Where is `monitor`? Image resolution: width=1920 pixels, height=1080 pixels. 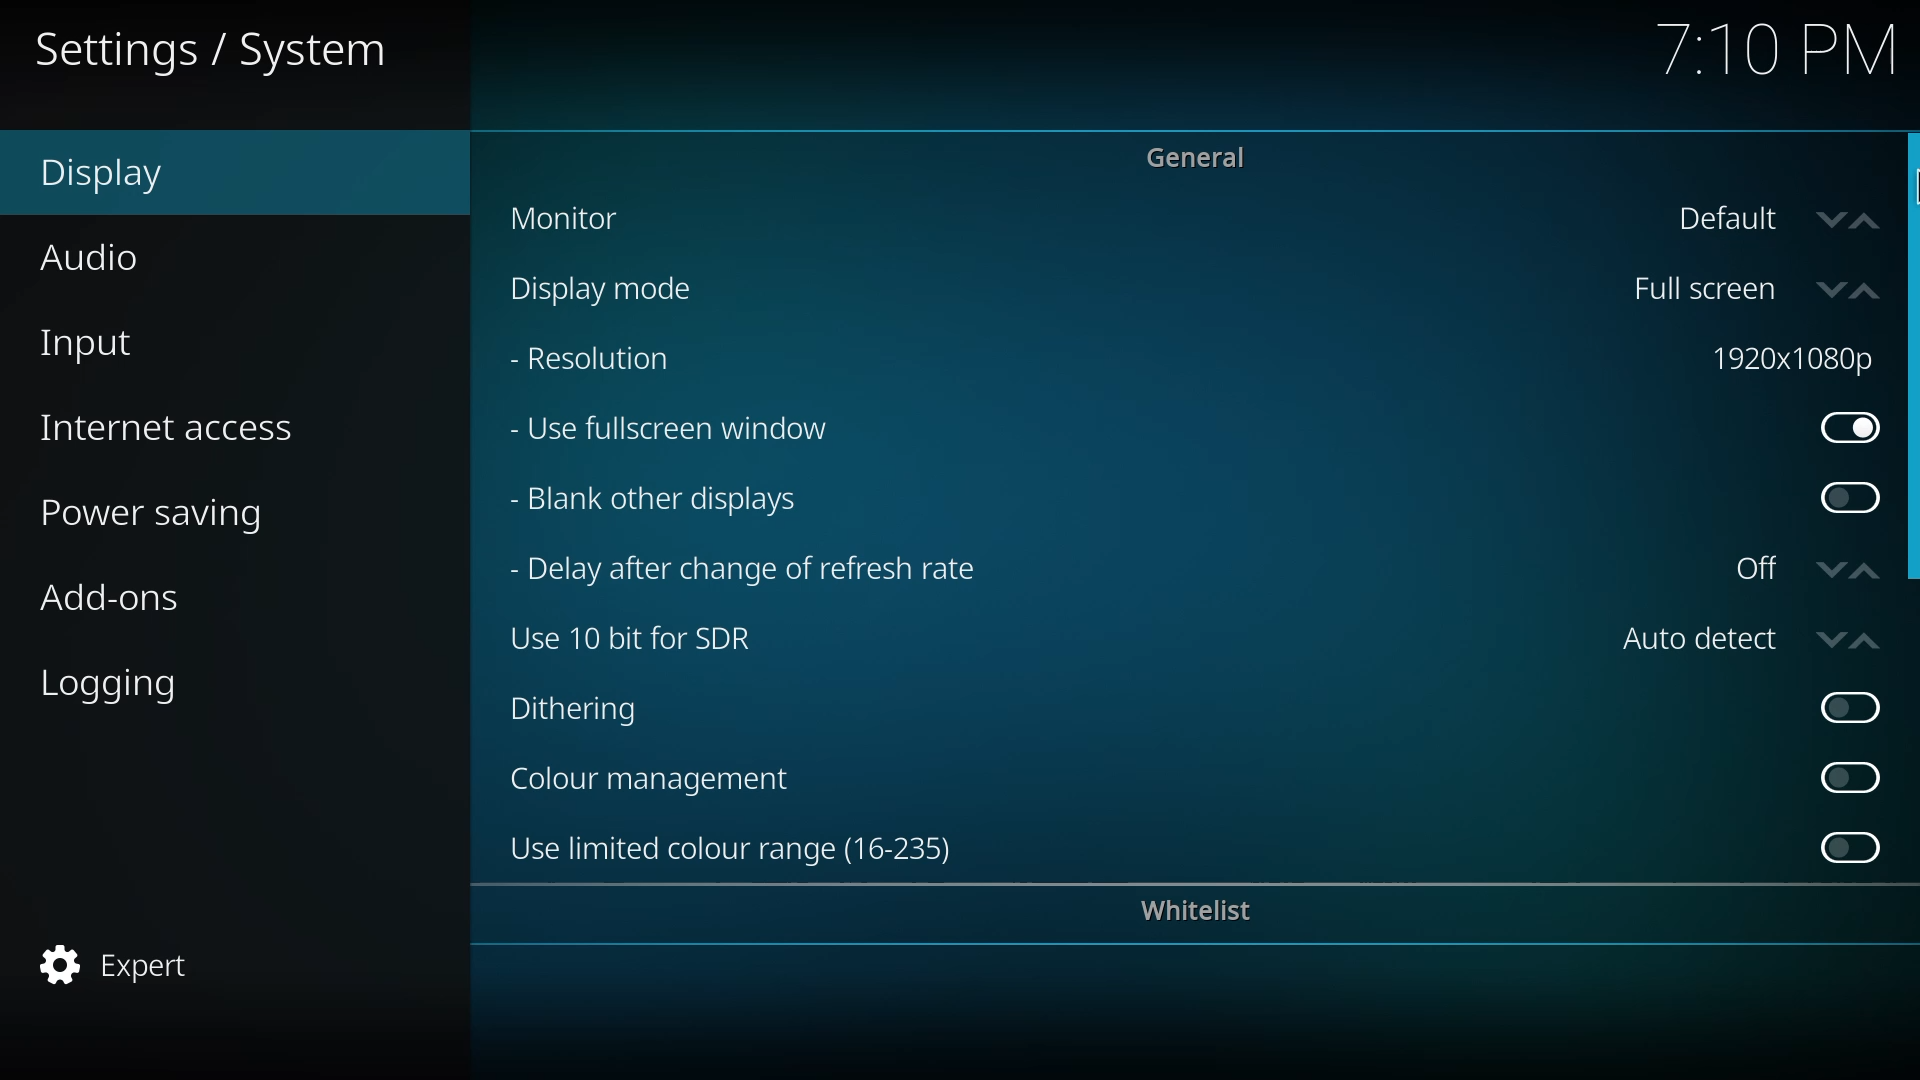 monitor is located at coordinates (570, 218).